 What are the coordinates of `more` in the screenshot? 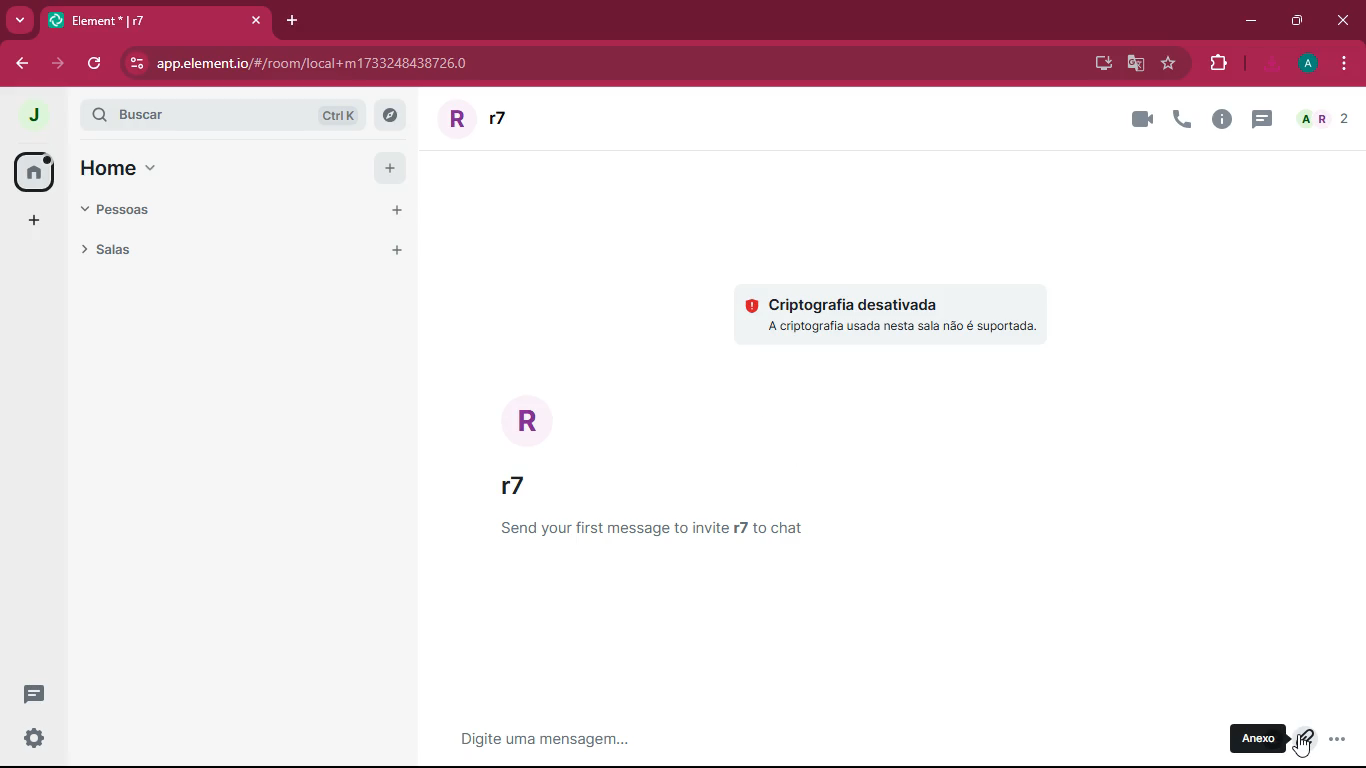 It's located at (19, 22).